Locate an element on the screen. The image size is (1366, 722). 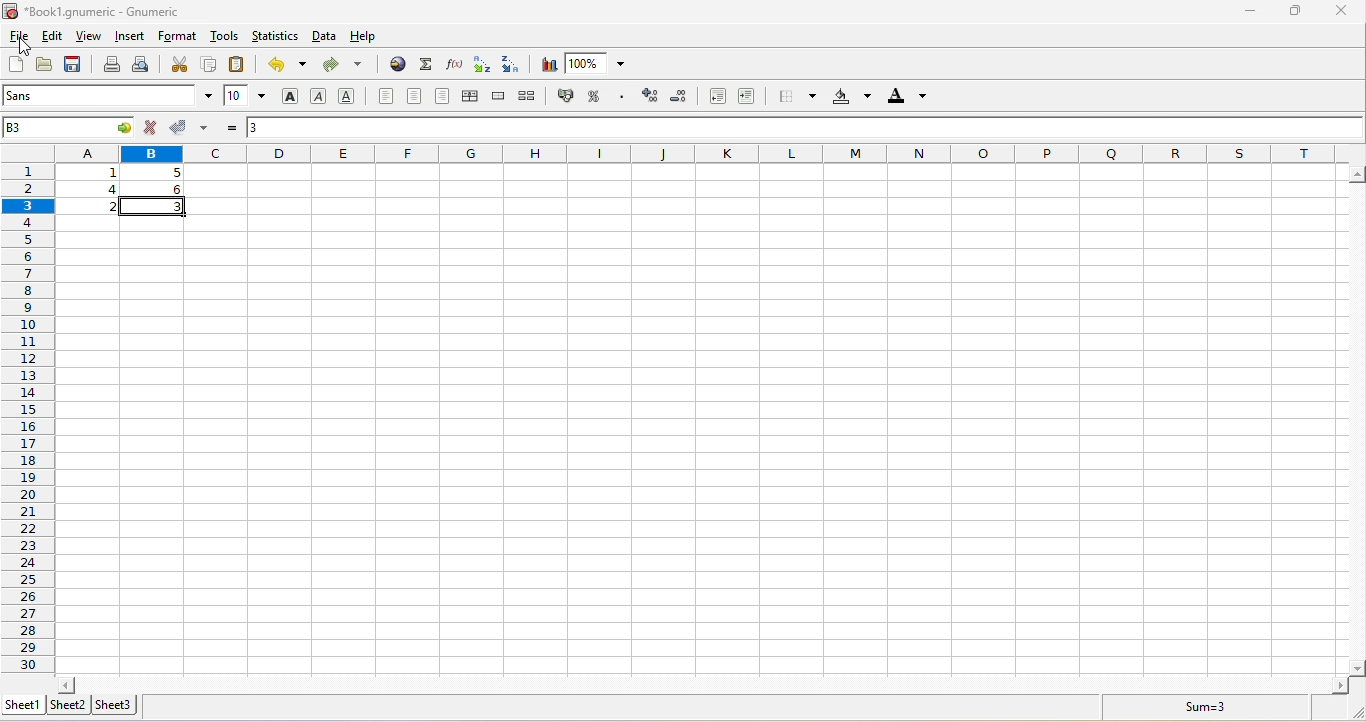
cell ranges is located at coordinates (127, 192).